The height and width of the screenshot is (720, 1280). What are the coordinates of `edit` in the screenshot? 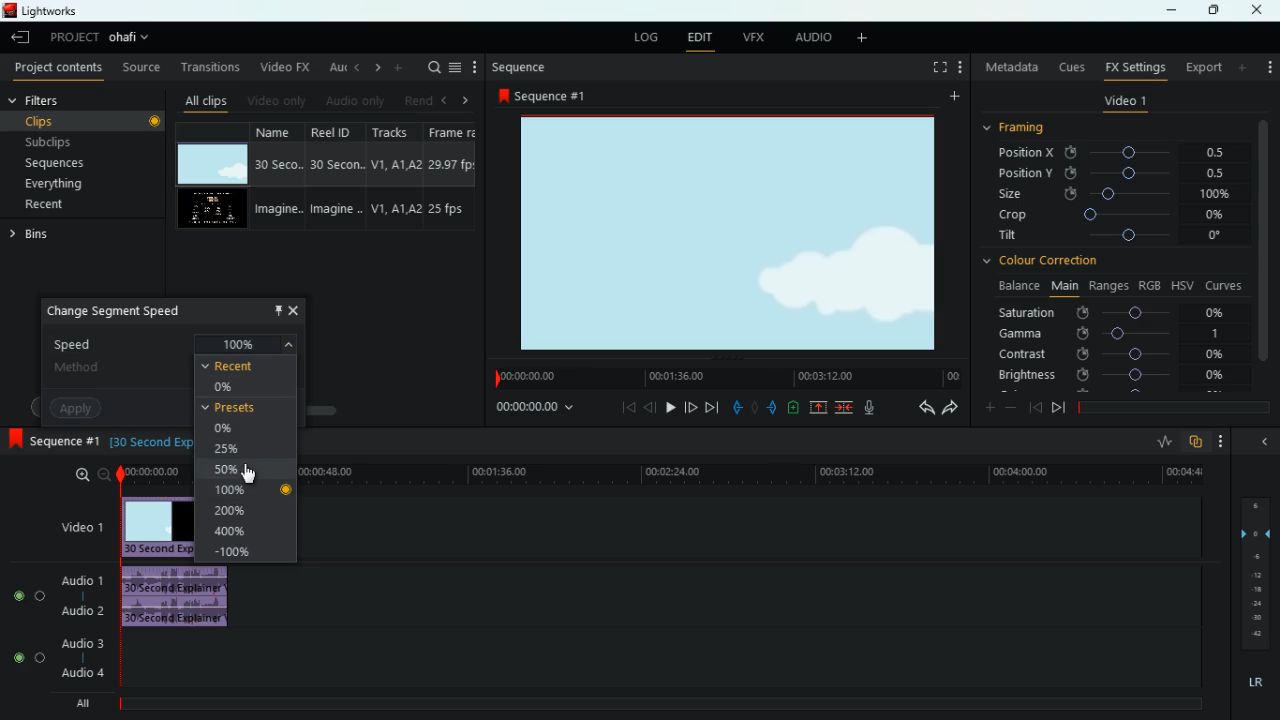 It's located at (700, 37).